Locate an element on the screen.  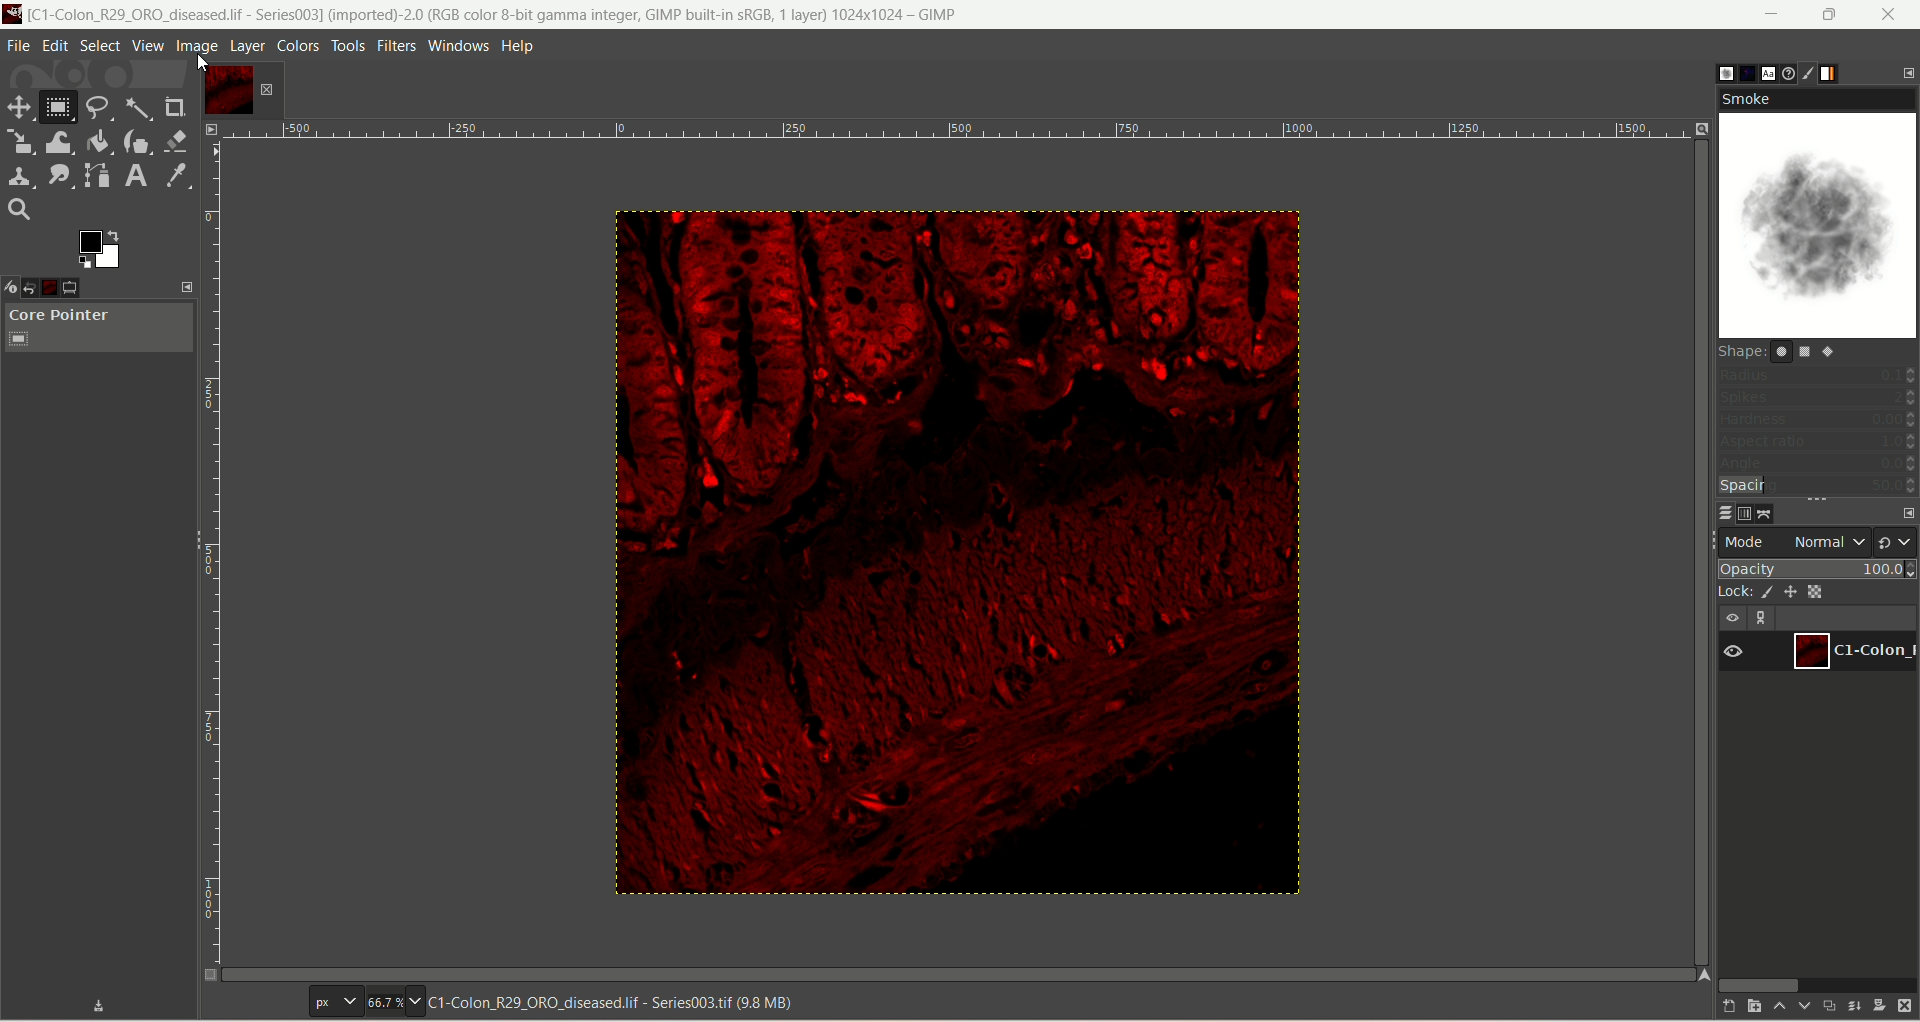
layer is located at coordinates (246, 47).